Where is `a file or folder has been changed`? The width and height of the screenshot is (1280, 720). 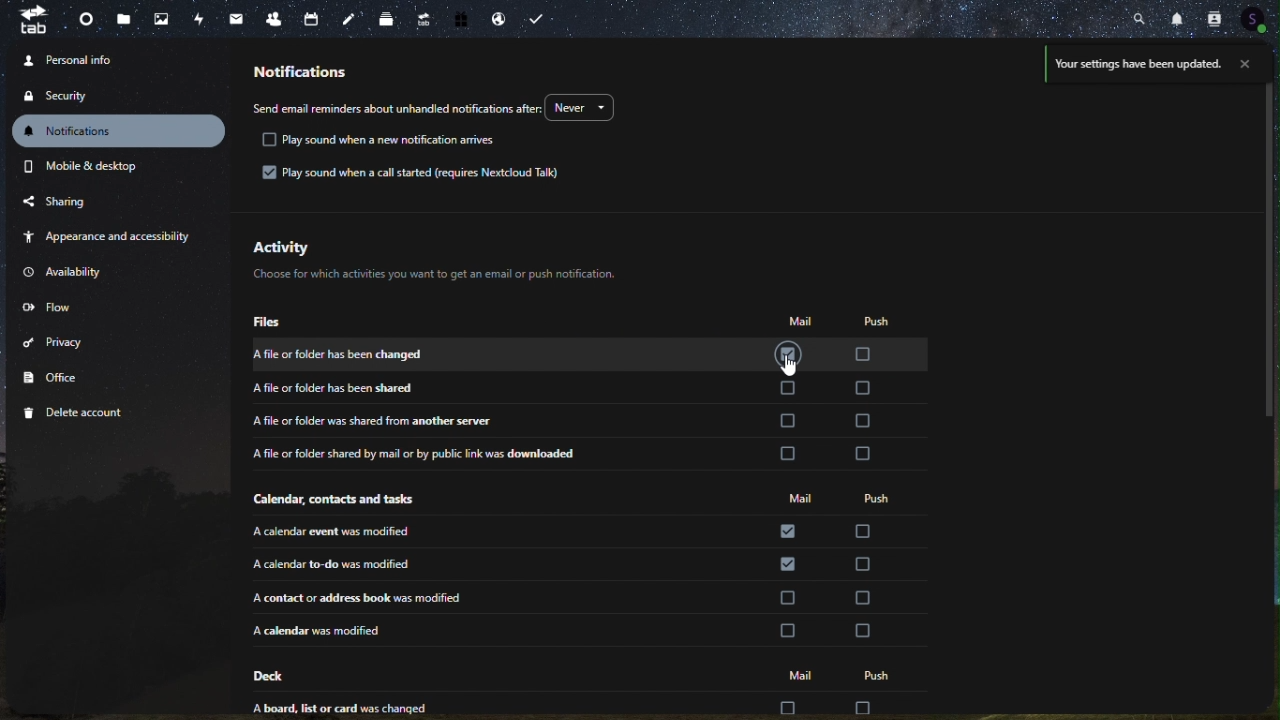 a file or folder has been changed is located at coordinates (350, 355).